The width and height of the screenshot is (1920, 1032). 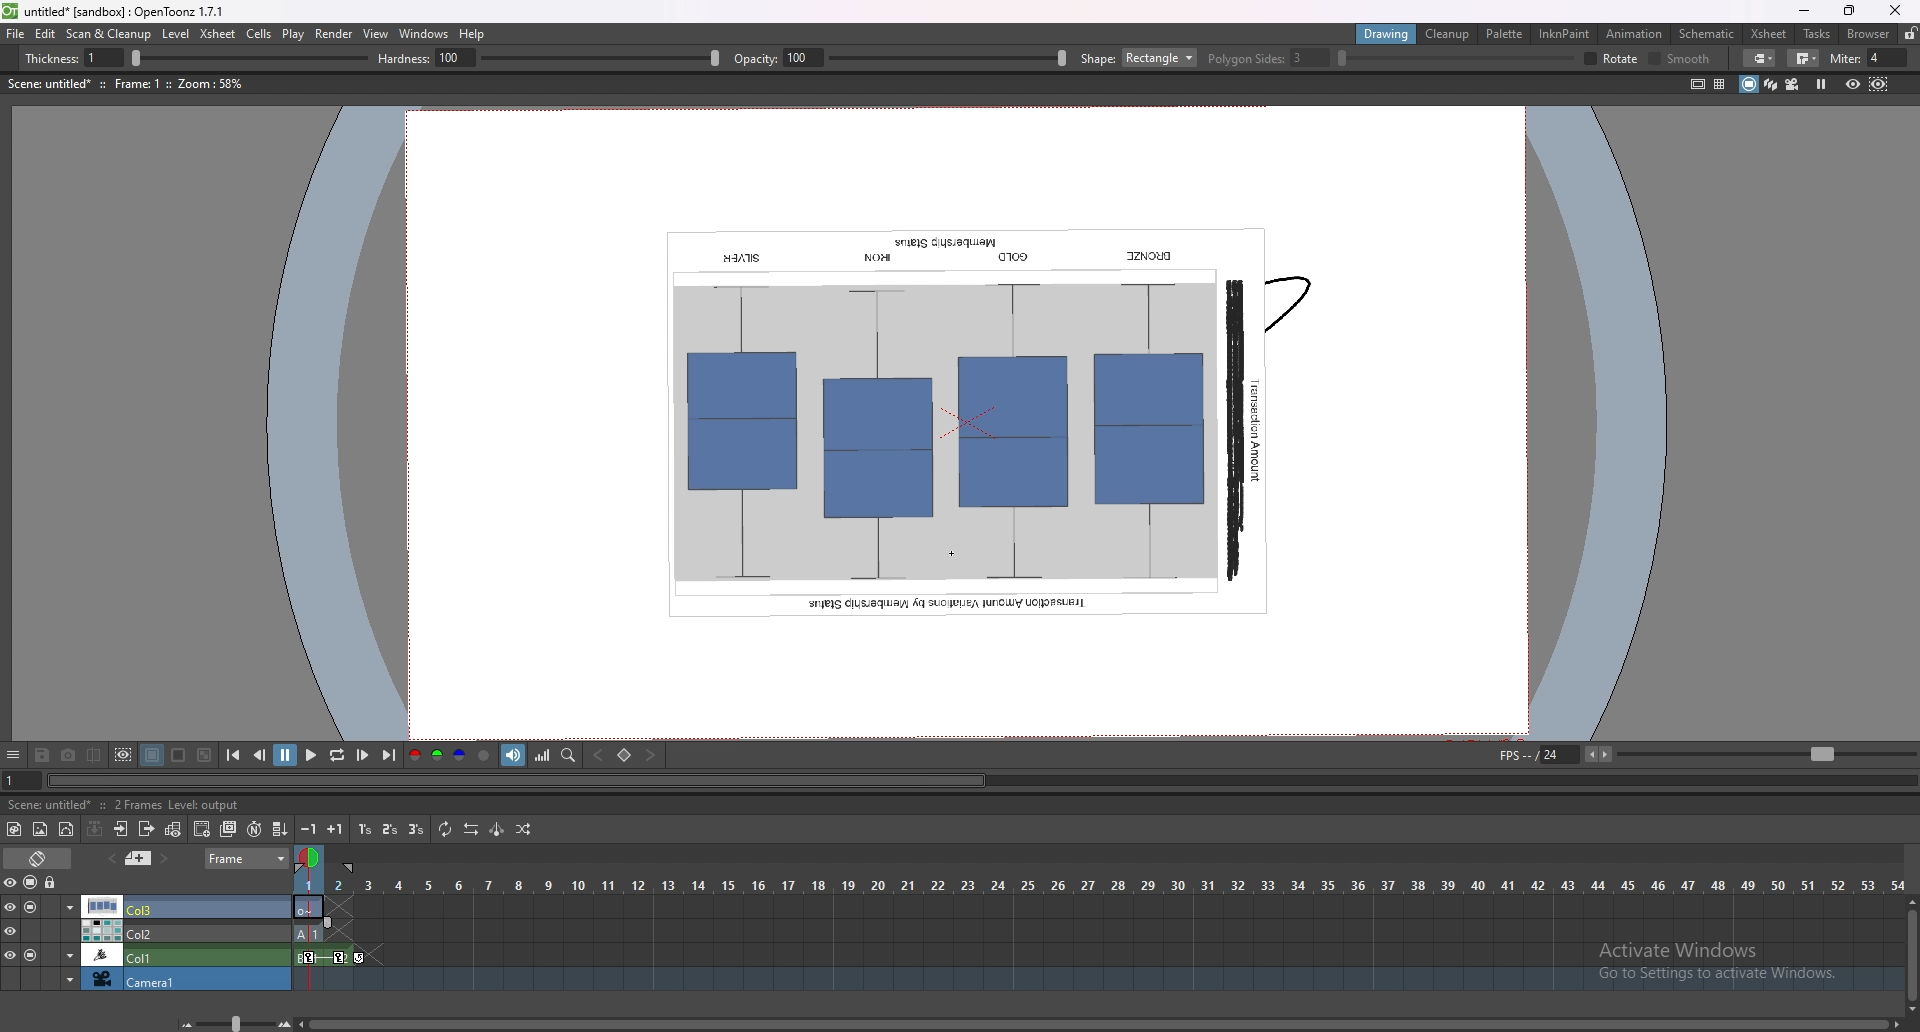 What do you see at coordinates (392, 831) in the screenshot?
I see `reframe on 2s` at bounding box center [392, 831].